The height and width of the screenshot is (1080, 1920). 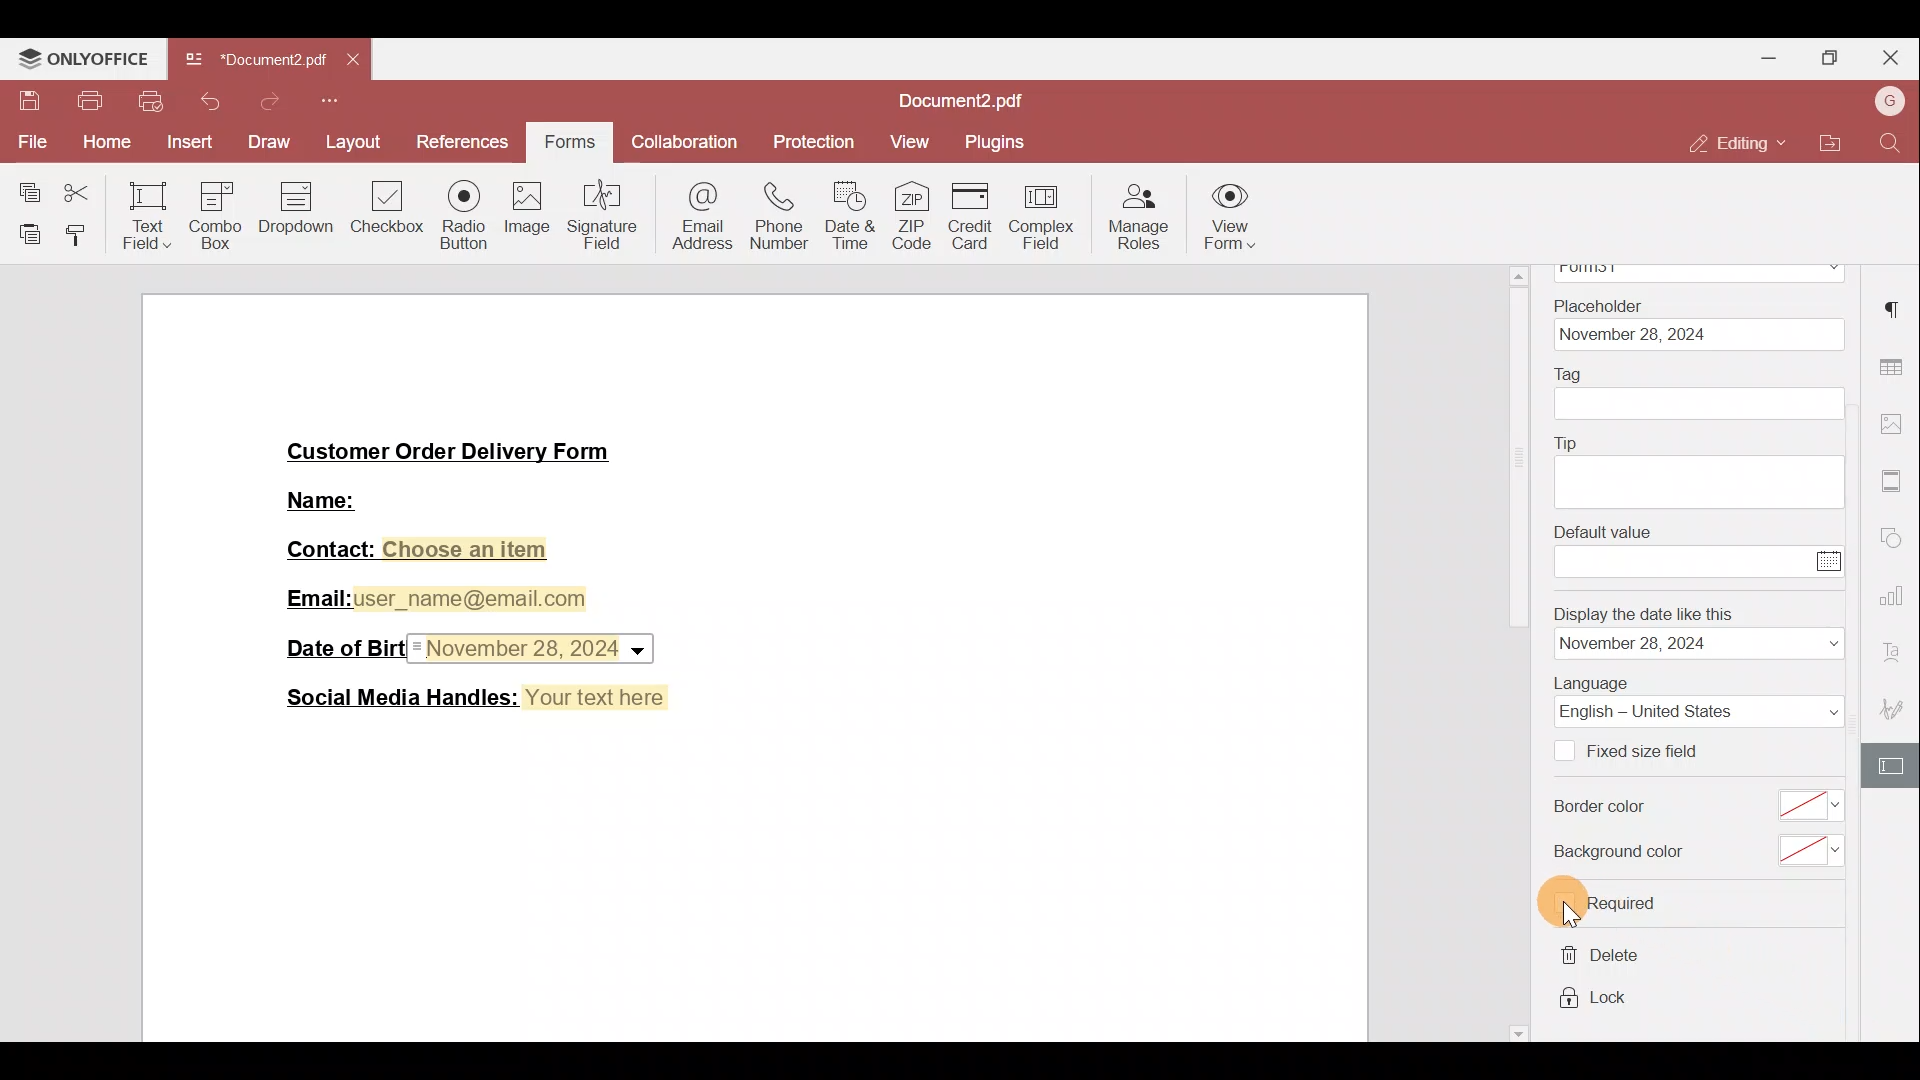 What do you see at coordinates (1896, 709) in the screenshot?
I see `Signature settings` at bounding box center [1896, 709].